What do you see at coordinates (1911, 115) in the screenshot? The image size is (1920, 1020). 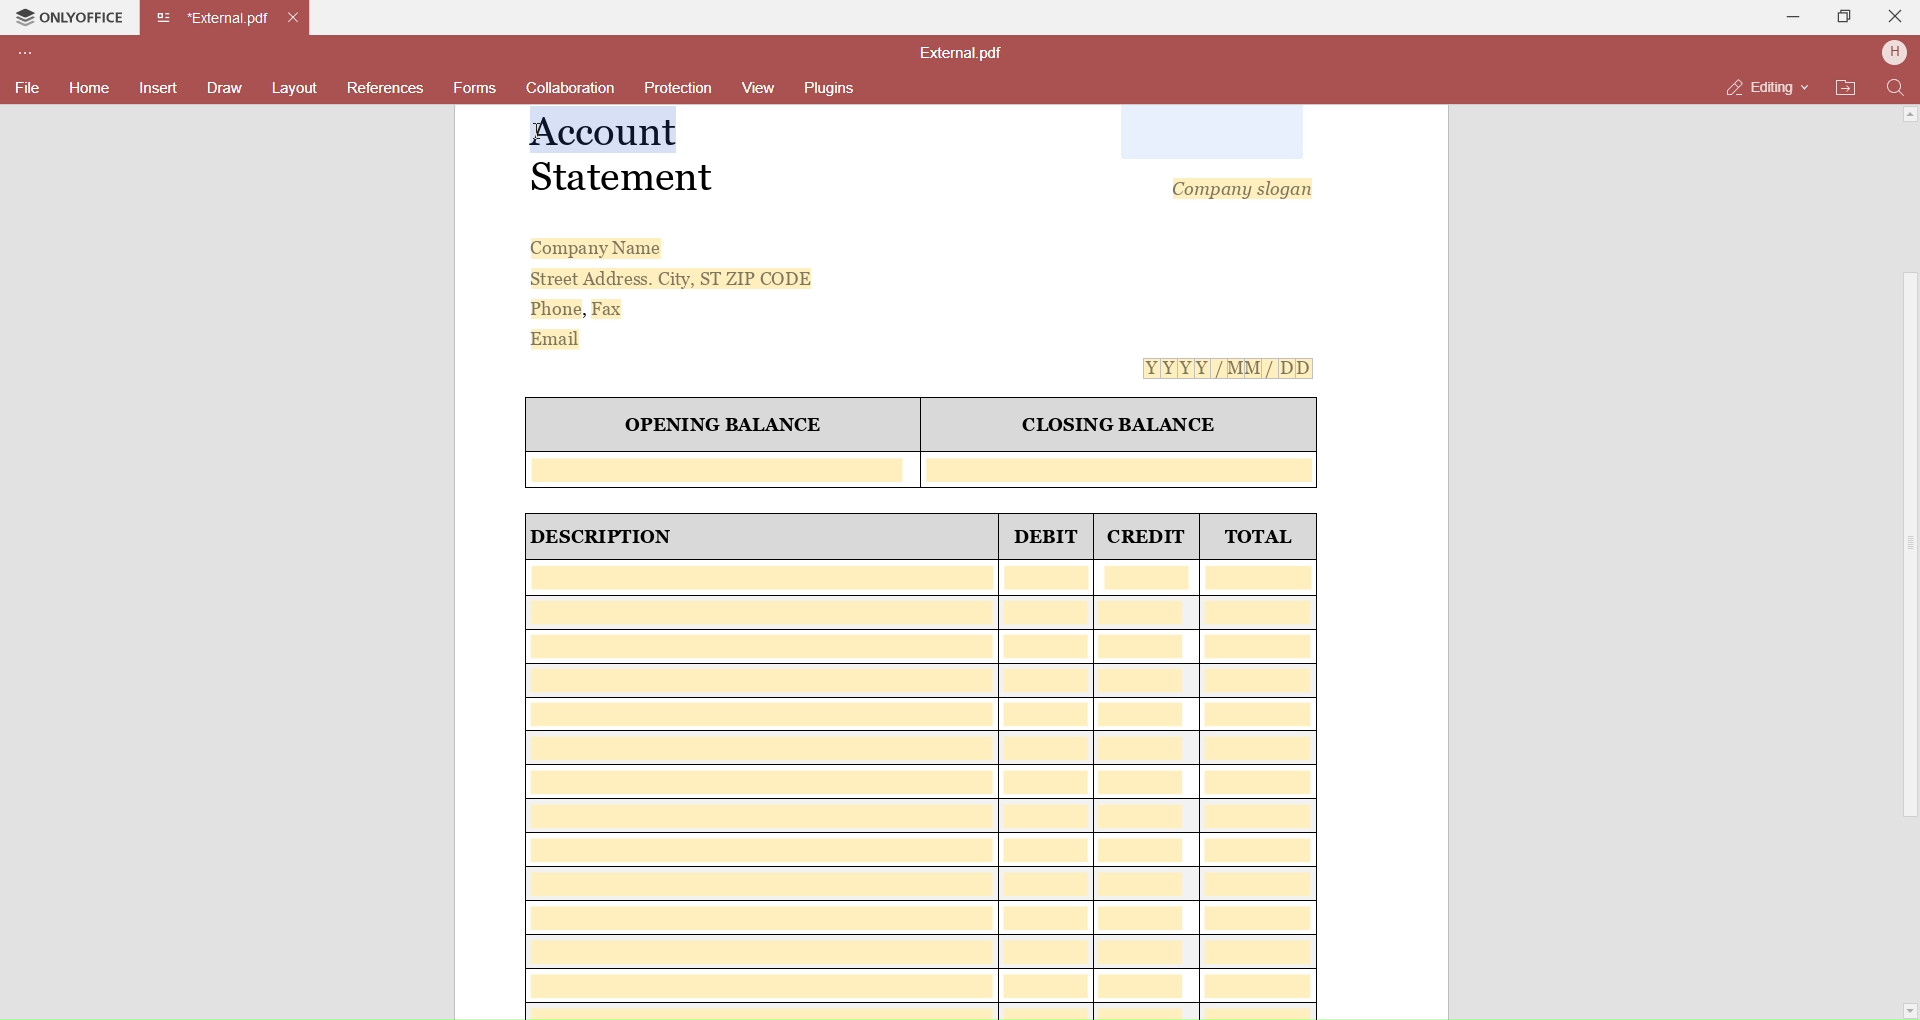 I see `Scroll Up` at bounding box center [1911, 115].